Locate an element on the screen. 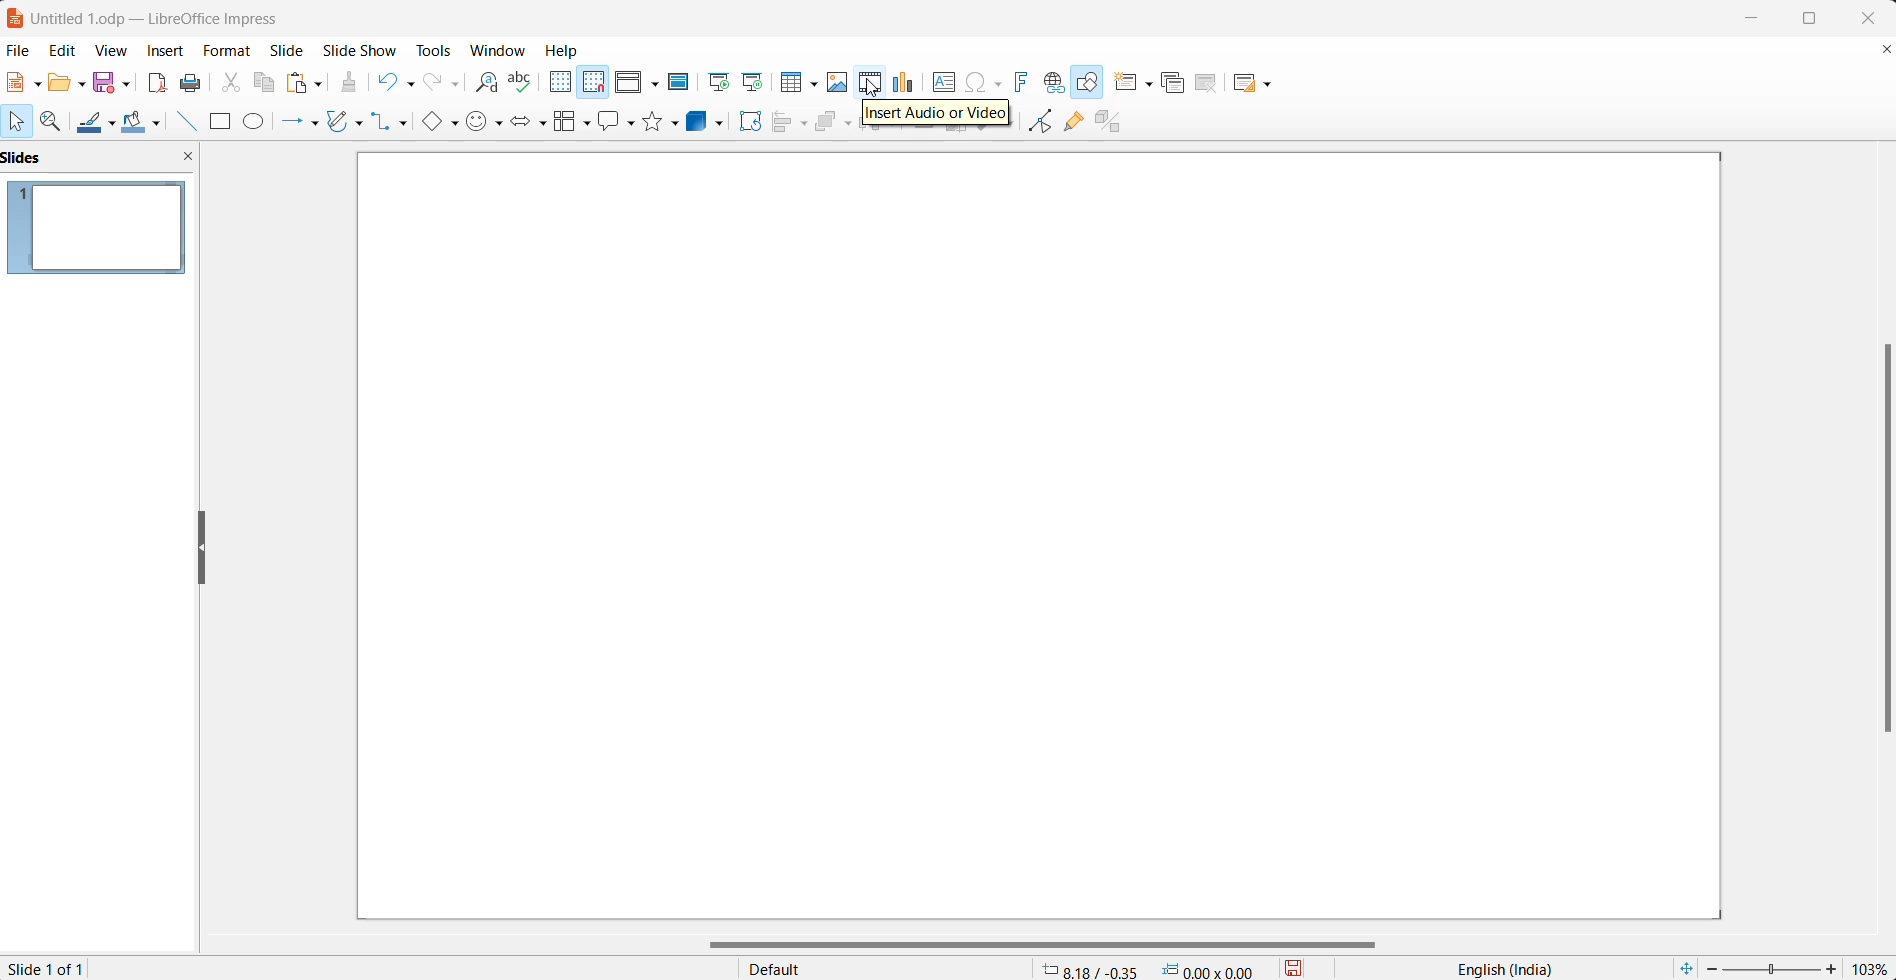 This screenshot has height=980, width=1896. rectangle is located at coordinates (221, 122).